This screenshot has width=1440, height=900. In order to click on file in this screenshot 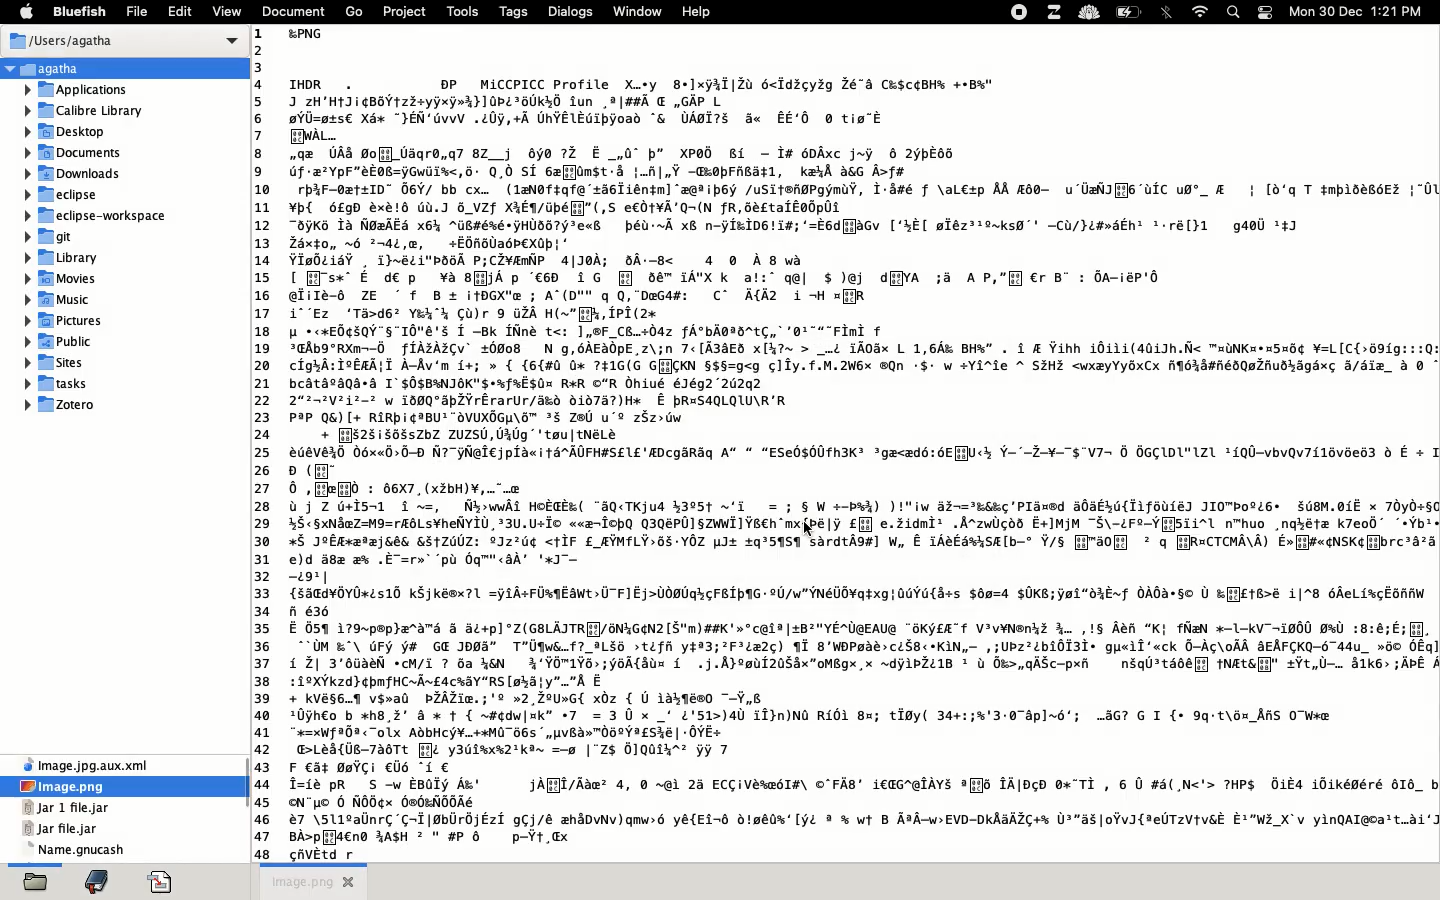, I will do `click(137, 13)`.